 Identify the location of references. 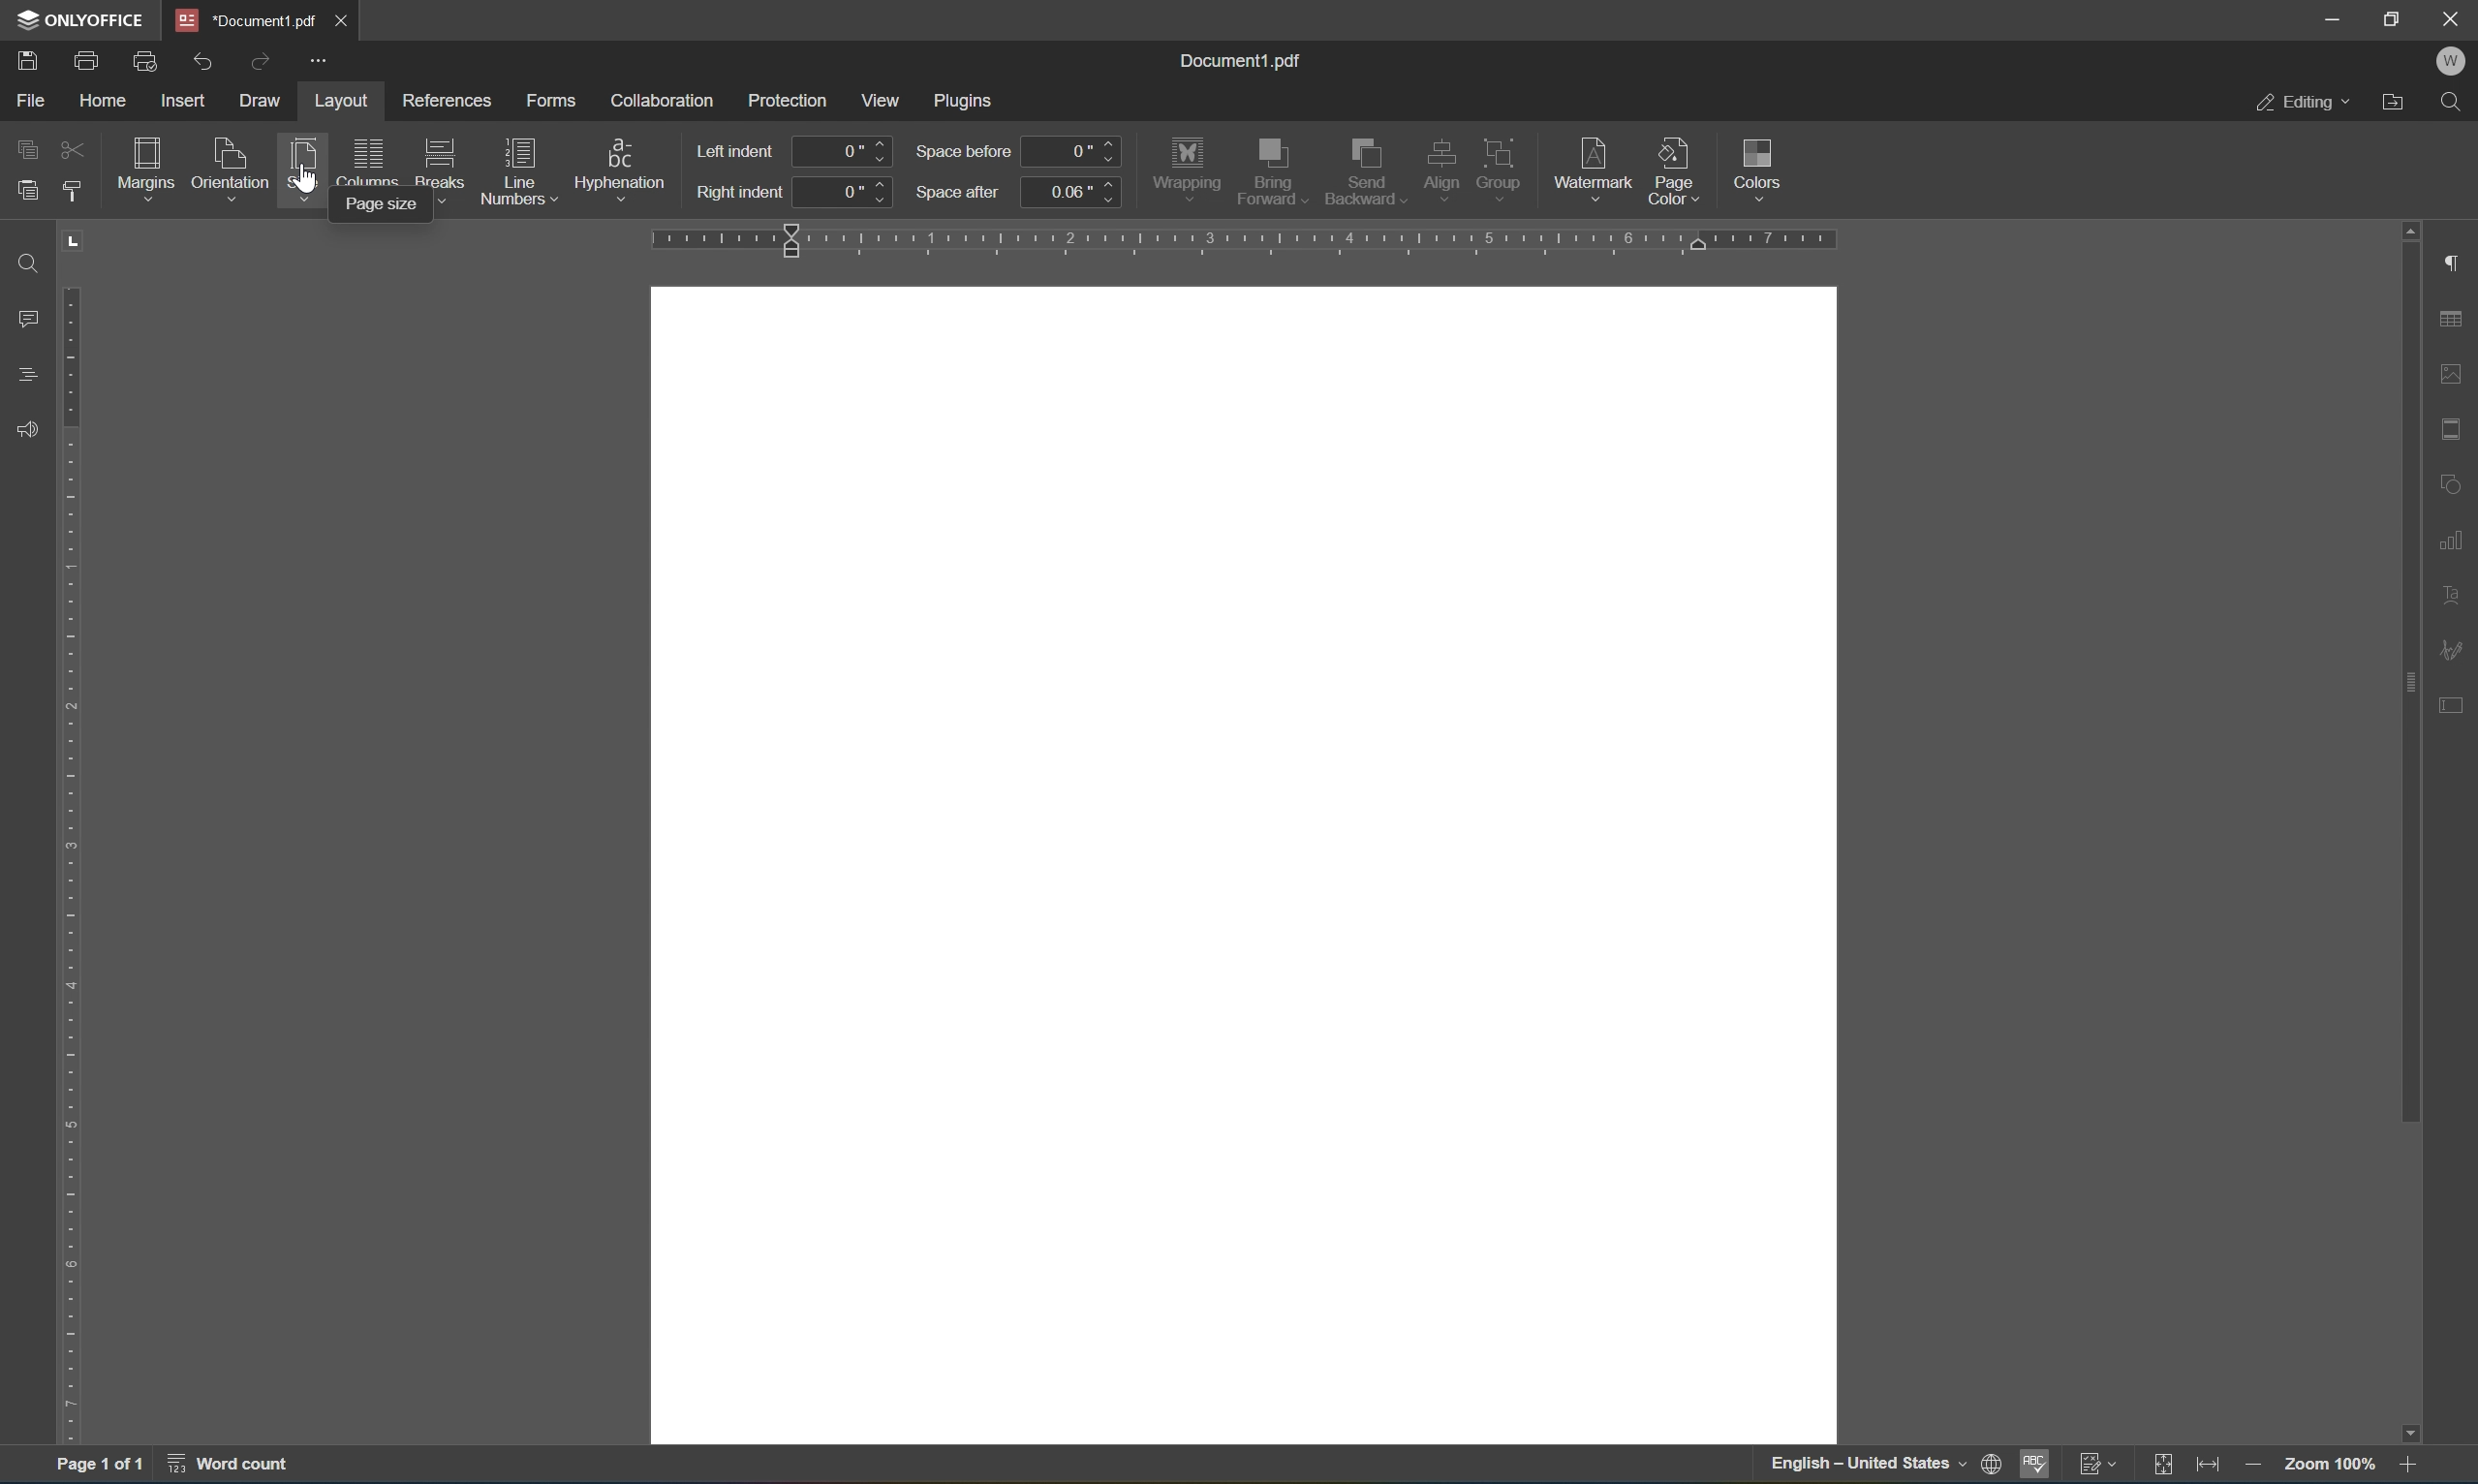
(448, 103).